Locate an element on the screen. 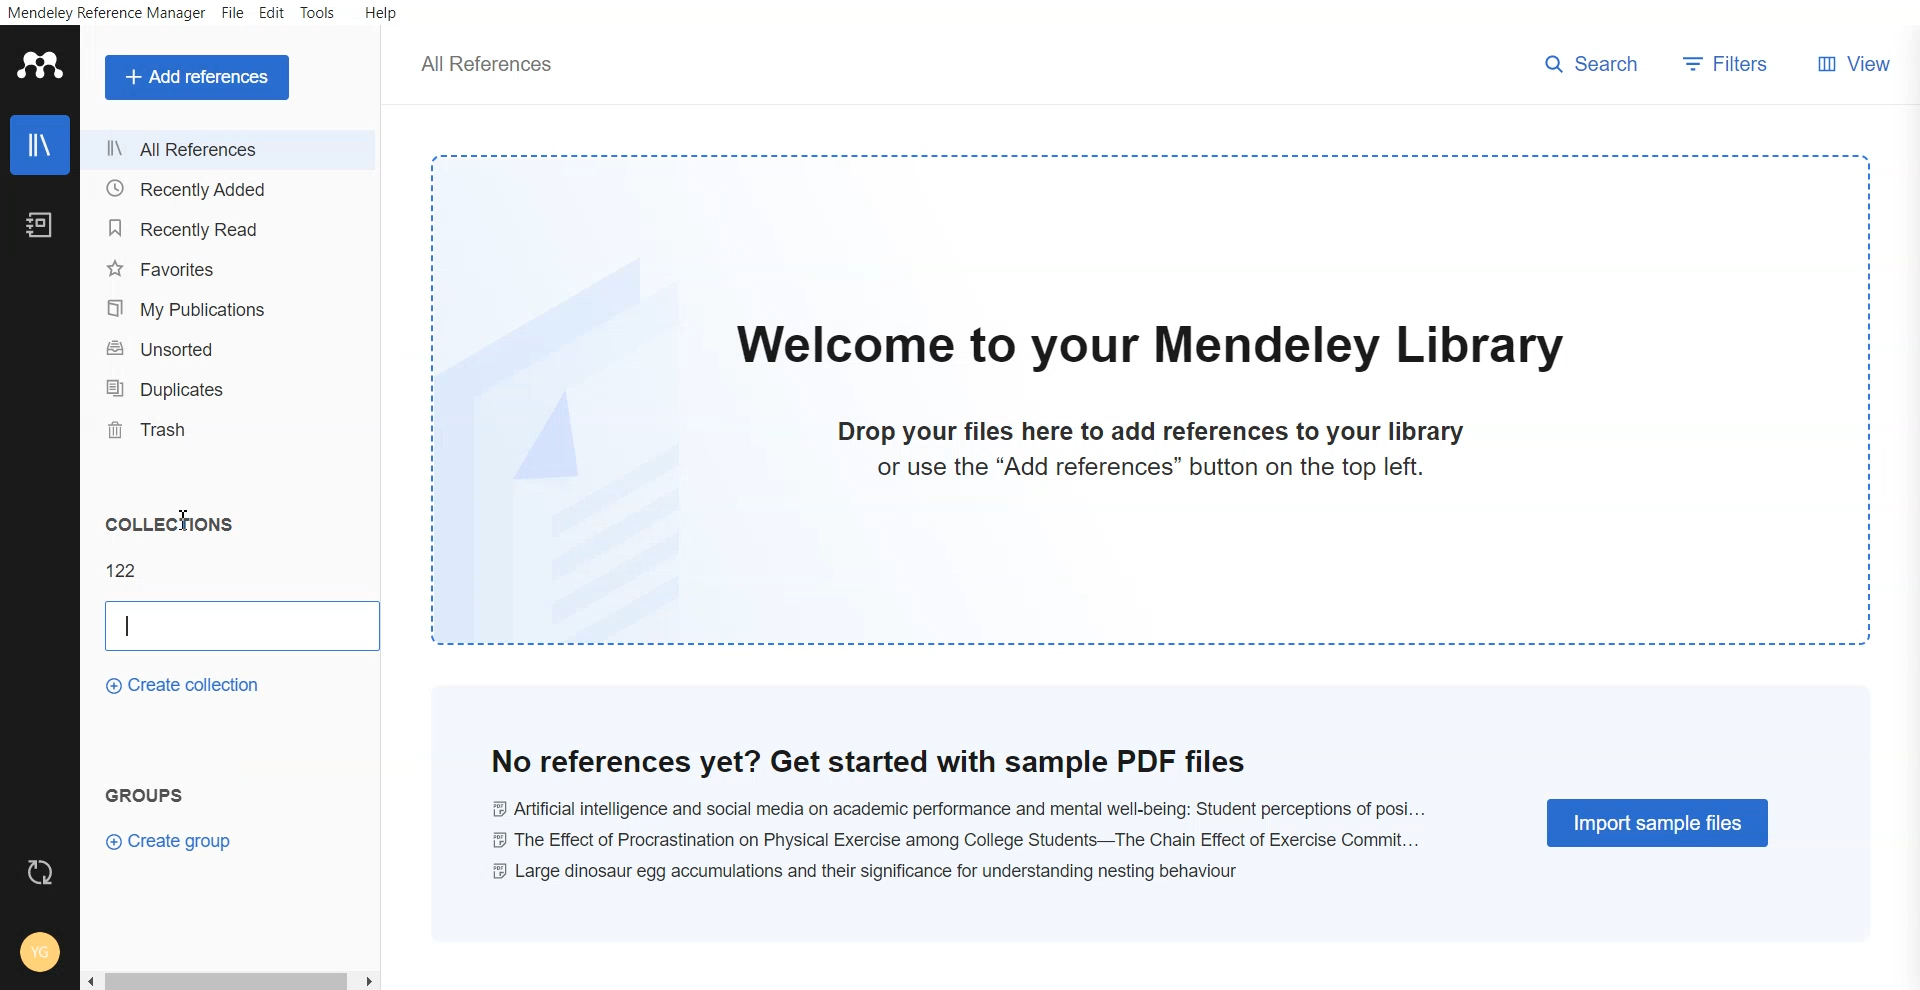 The image size is (1920, 990). or use the "Add references" button on the top left. is located at coordinates (1155, 468).